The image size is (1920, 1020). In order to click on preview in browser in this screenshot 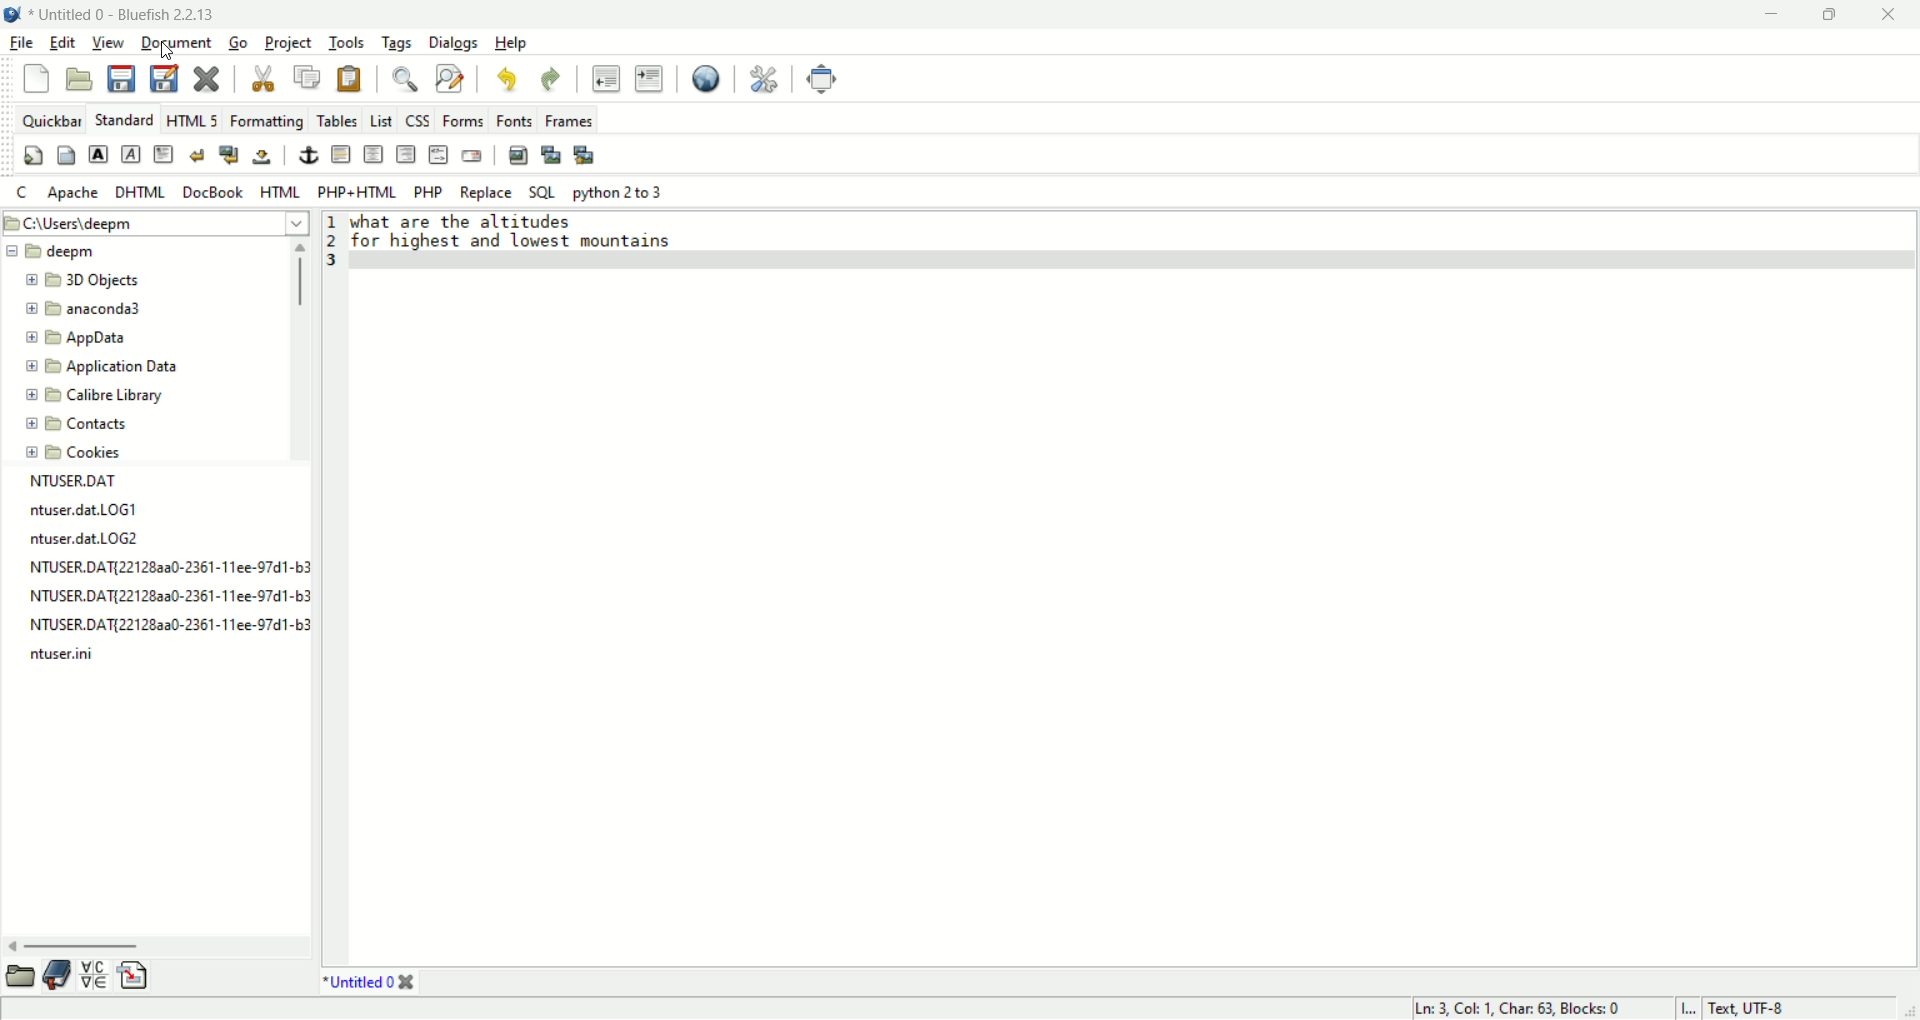, I will do `click(706, 78)`.